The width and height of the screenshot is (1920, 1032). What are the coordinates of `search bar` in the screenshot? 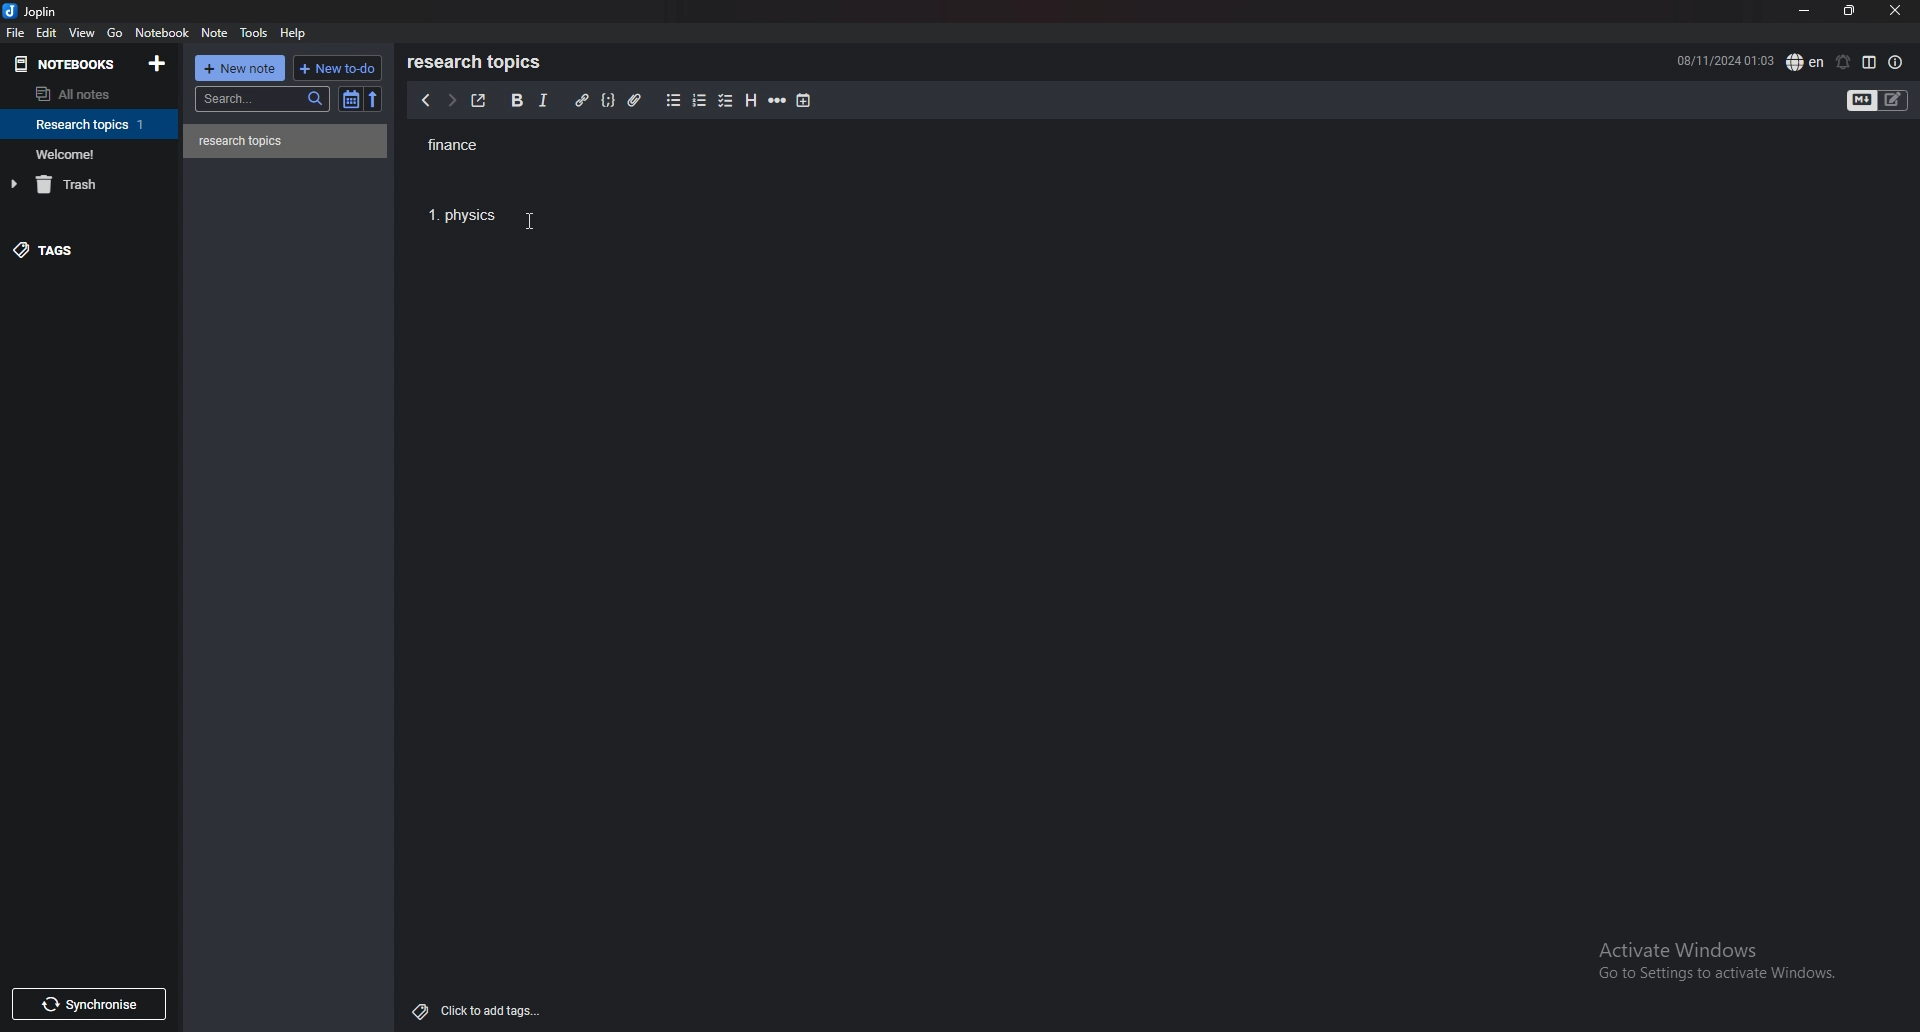 It's located at (264, 98).